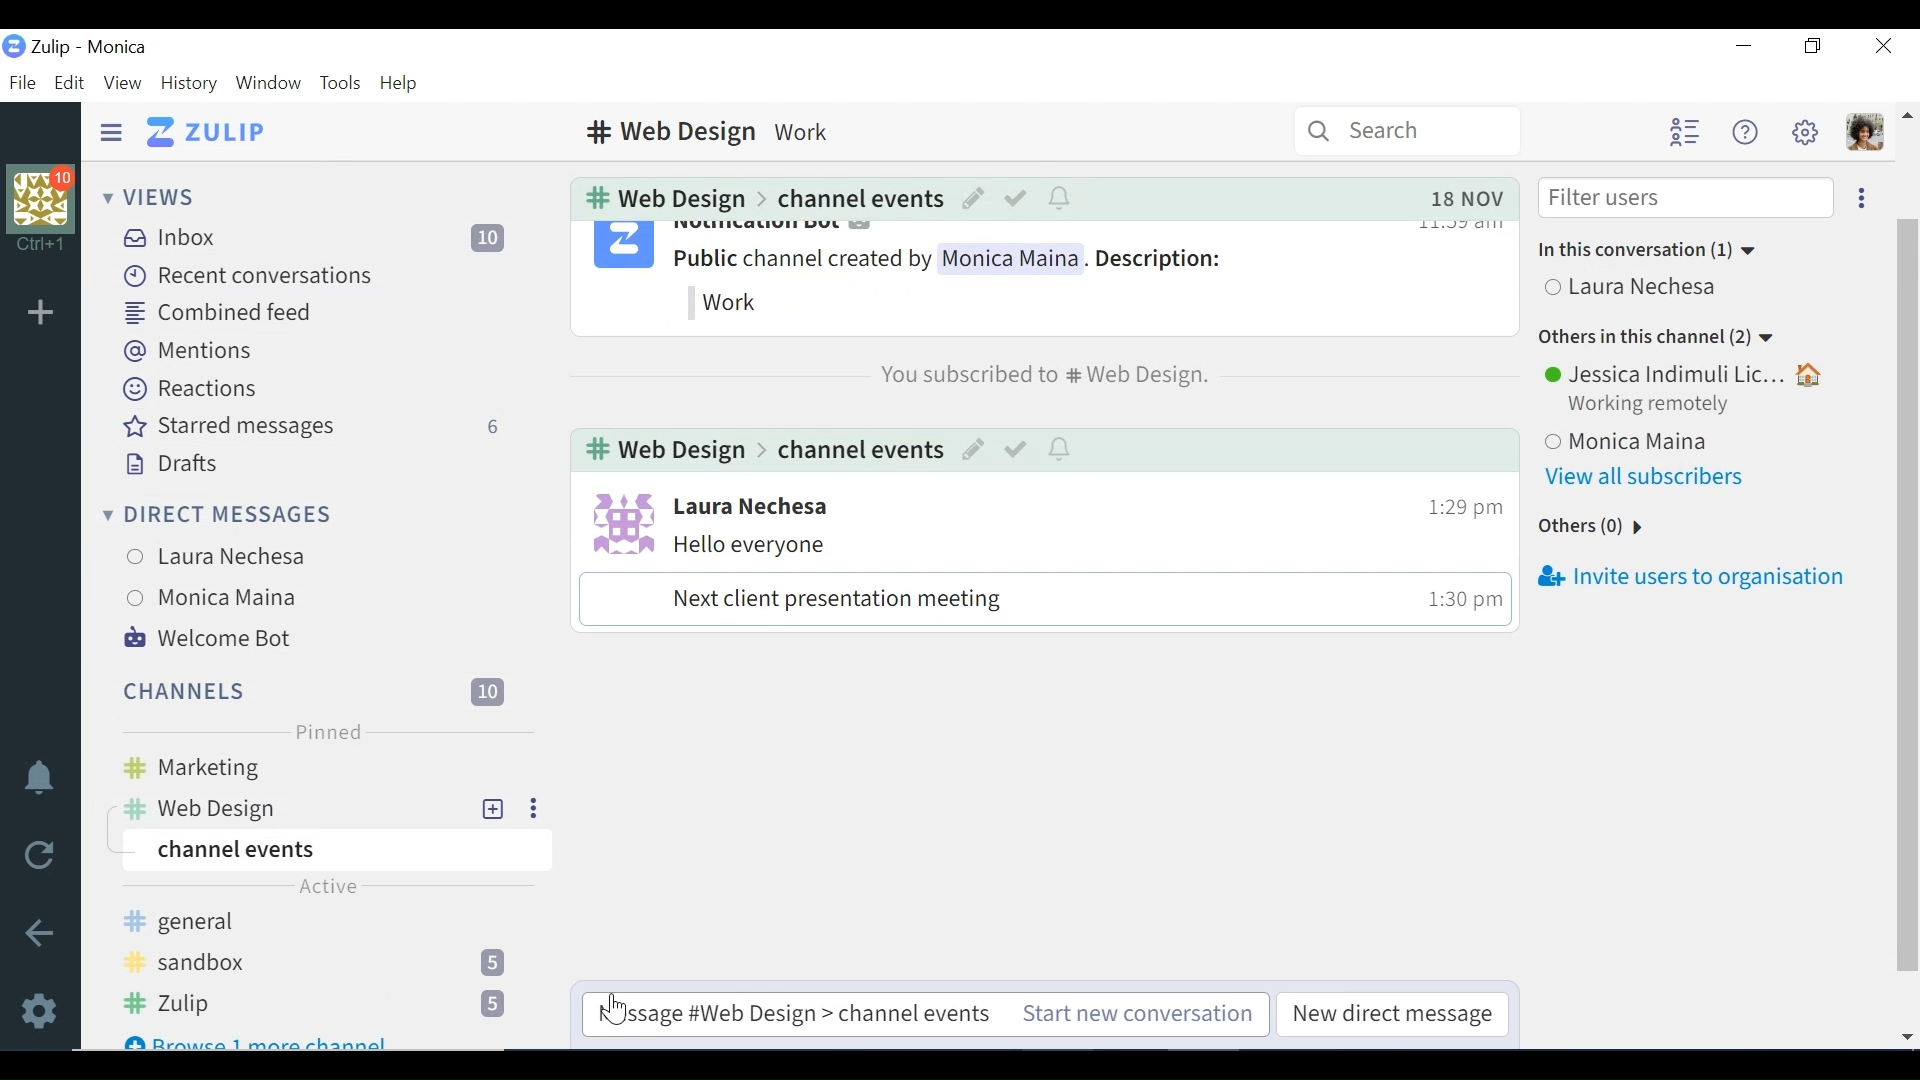  I want to click on notification bot messages, so click(982, 275).